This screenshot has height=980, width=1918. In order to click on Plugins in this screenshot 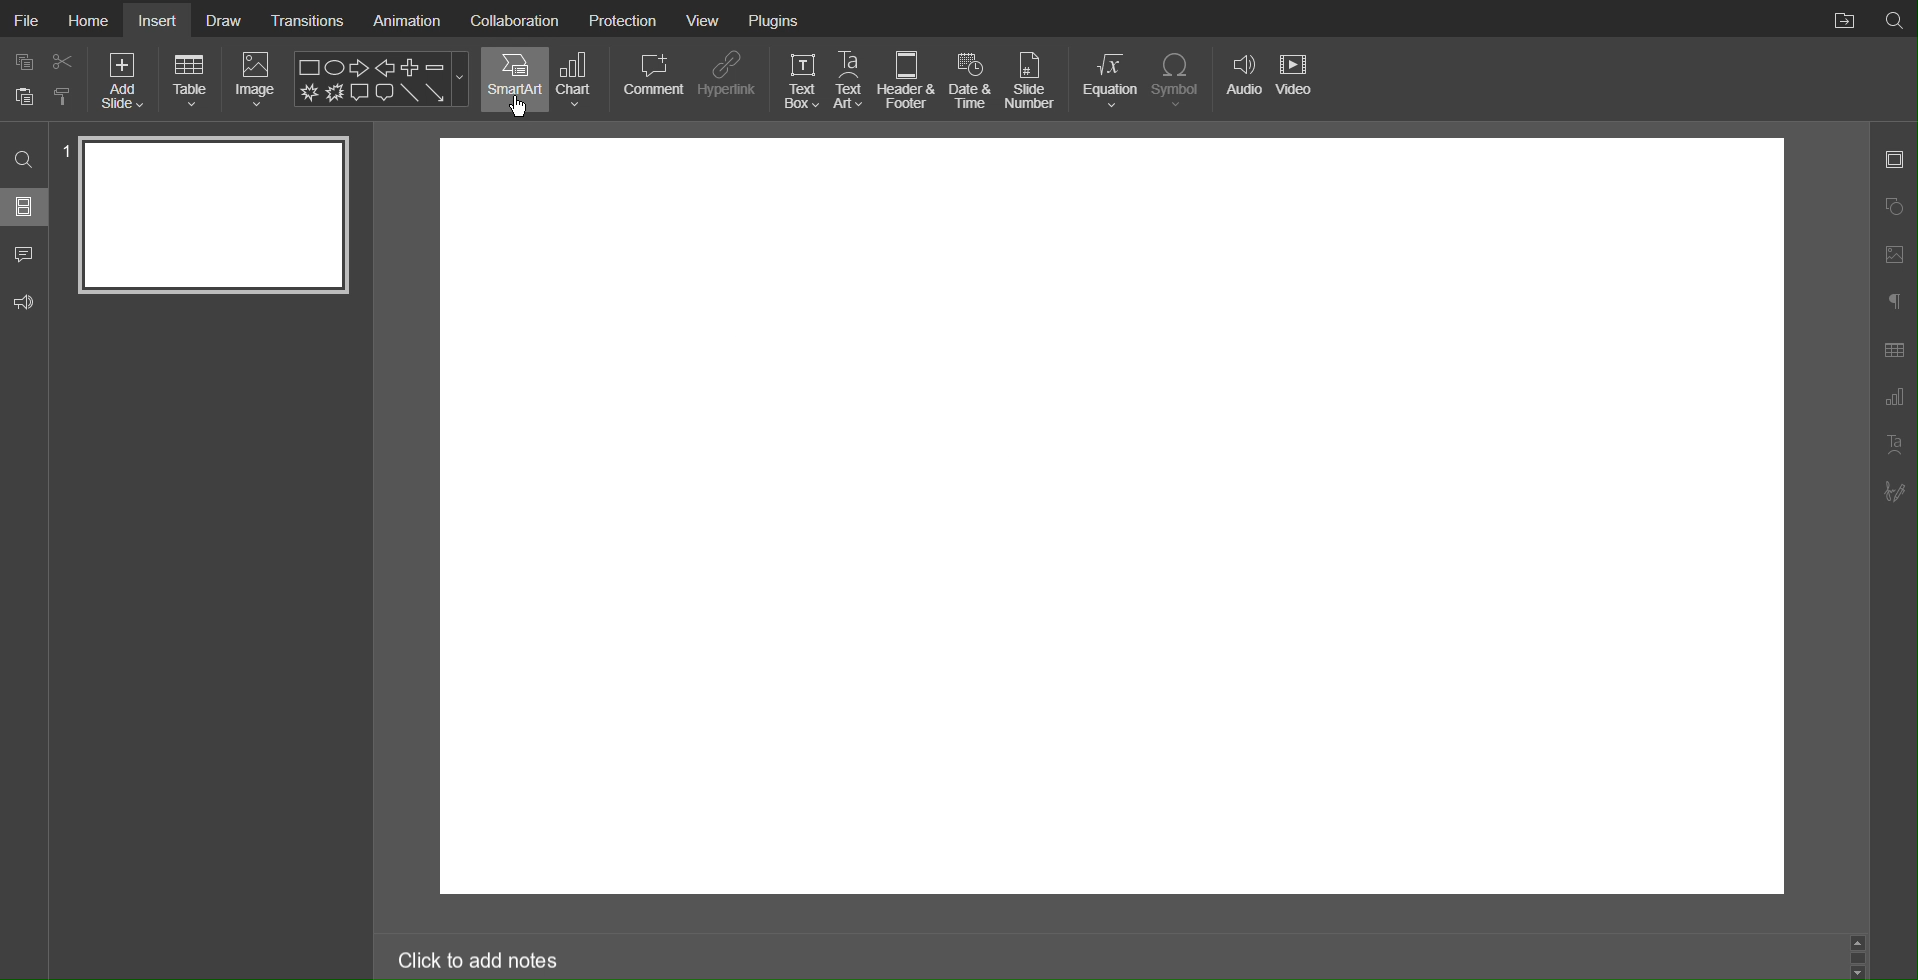, I will do `click(777, 20)`.